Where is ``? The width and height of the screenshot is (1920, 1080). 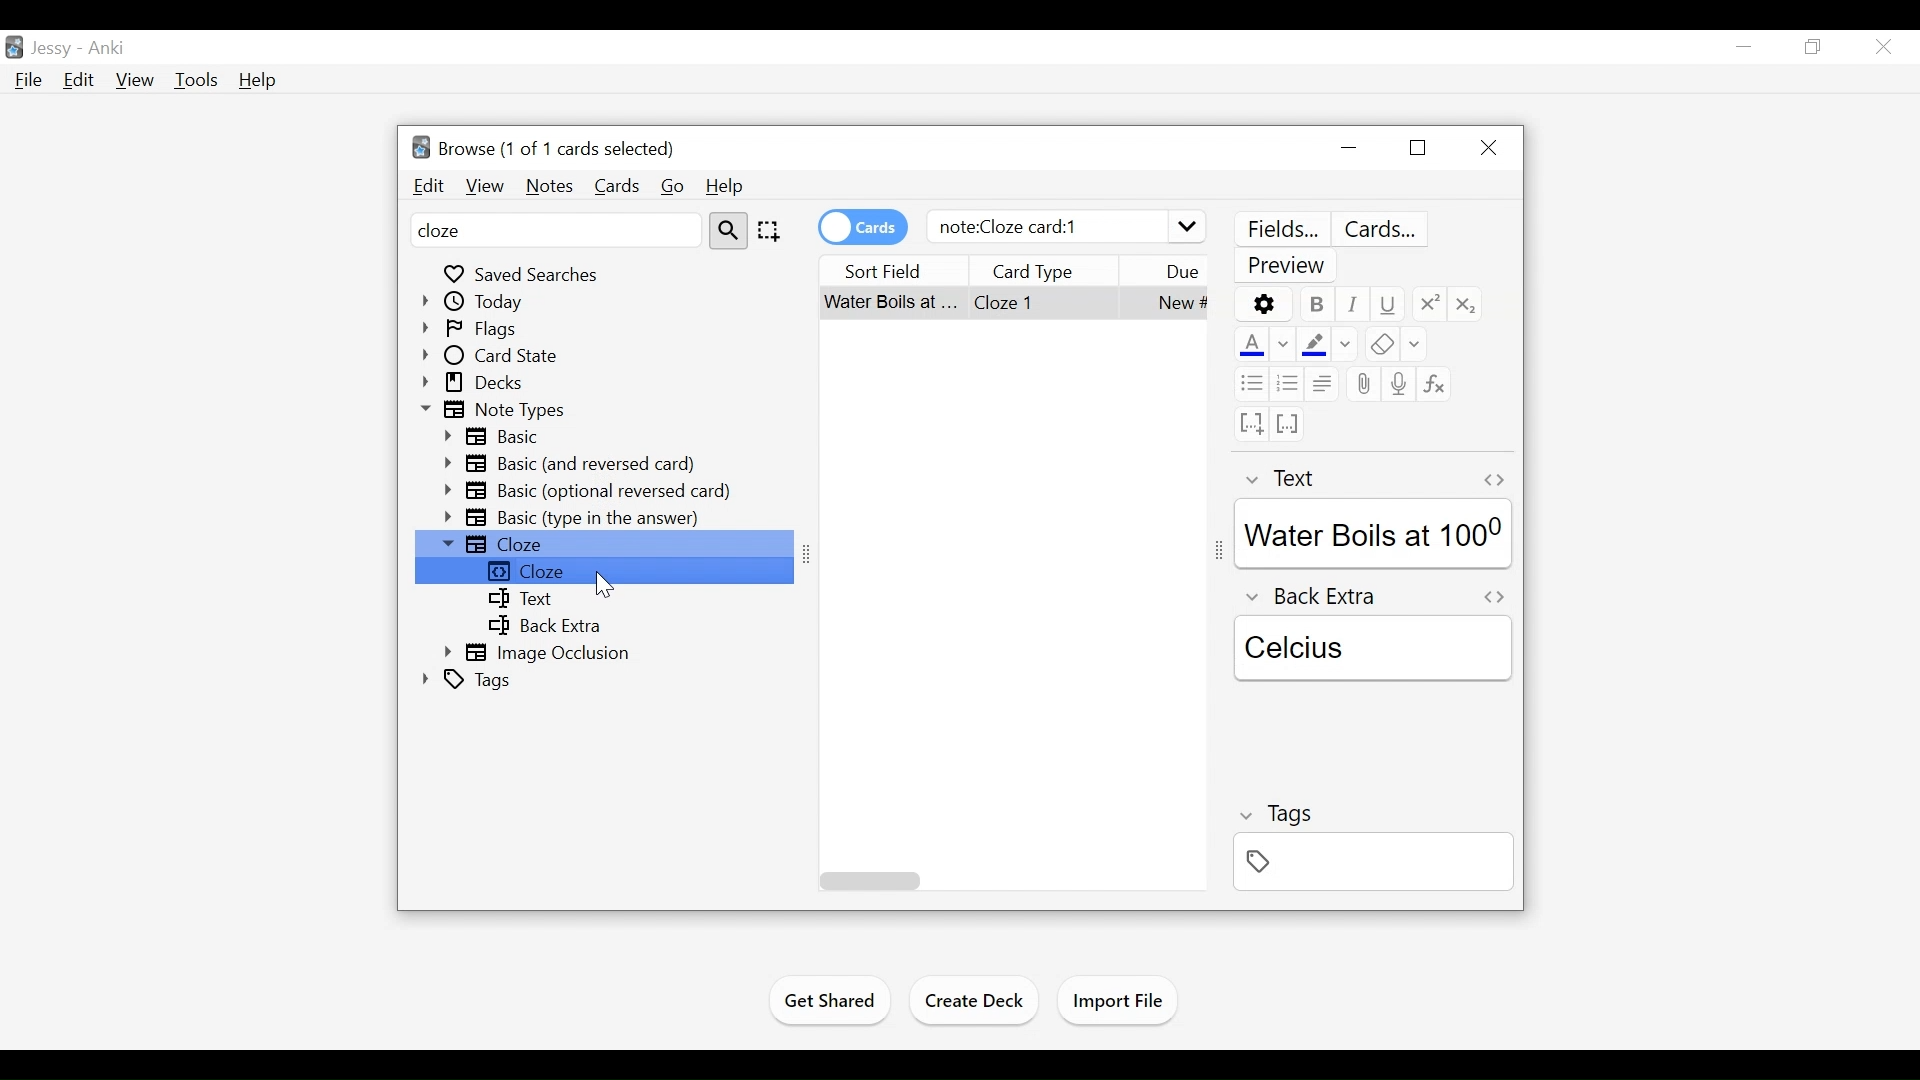
 is located at coordinates (473, 331).